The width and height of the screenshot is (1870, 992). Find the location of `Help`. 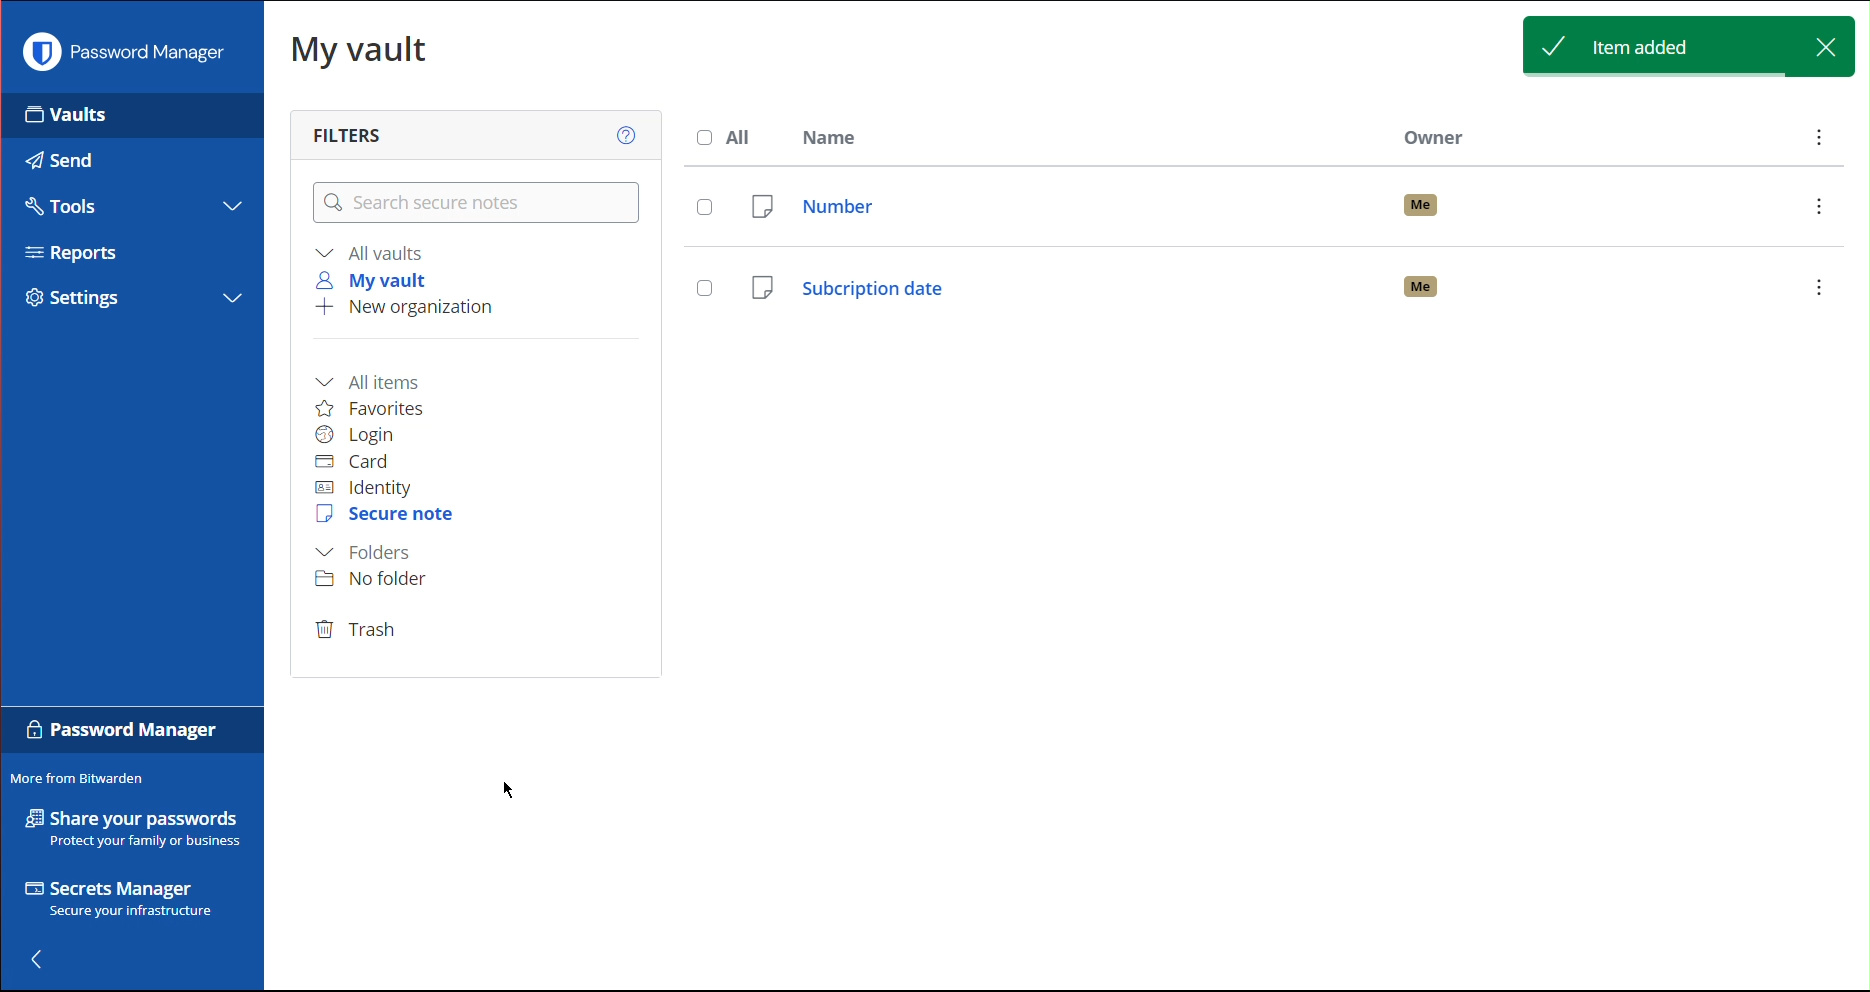

Help is located at coordinates (623, 132).